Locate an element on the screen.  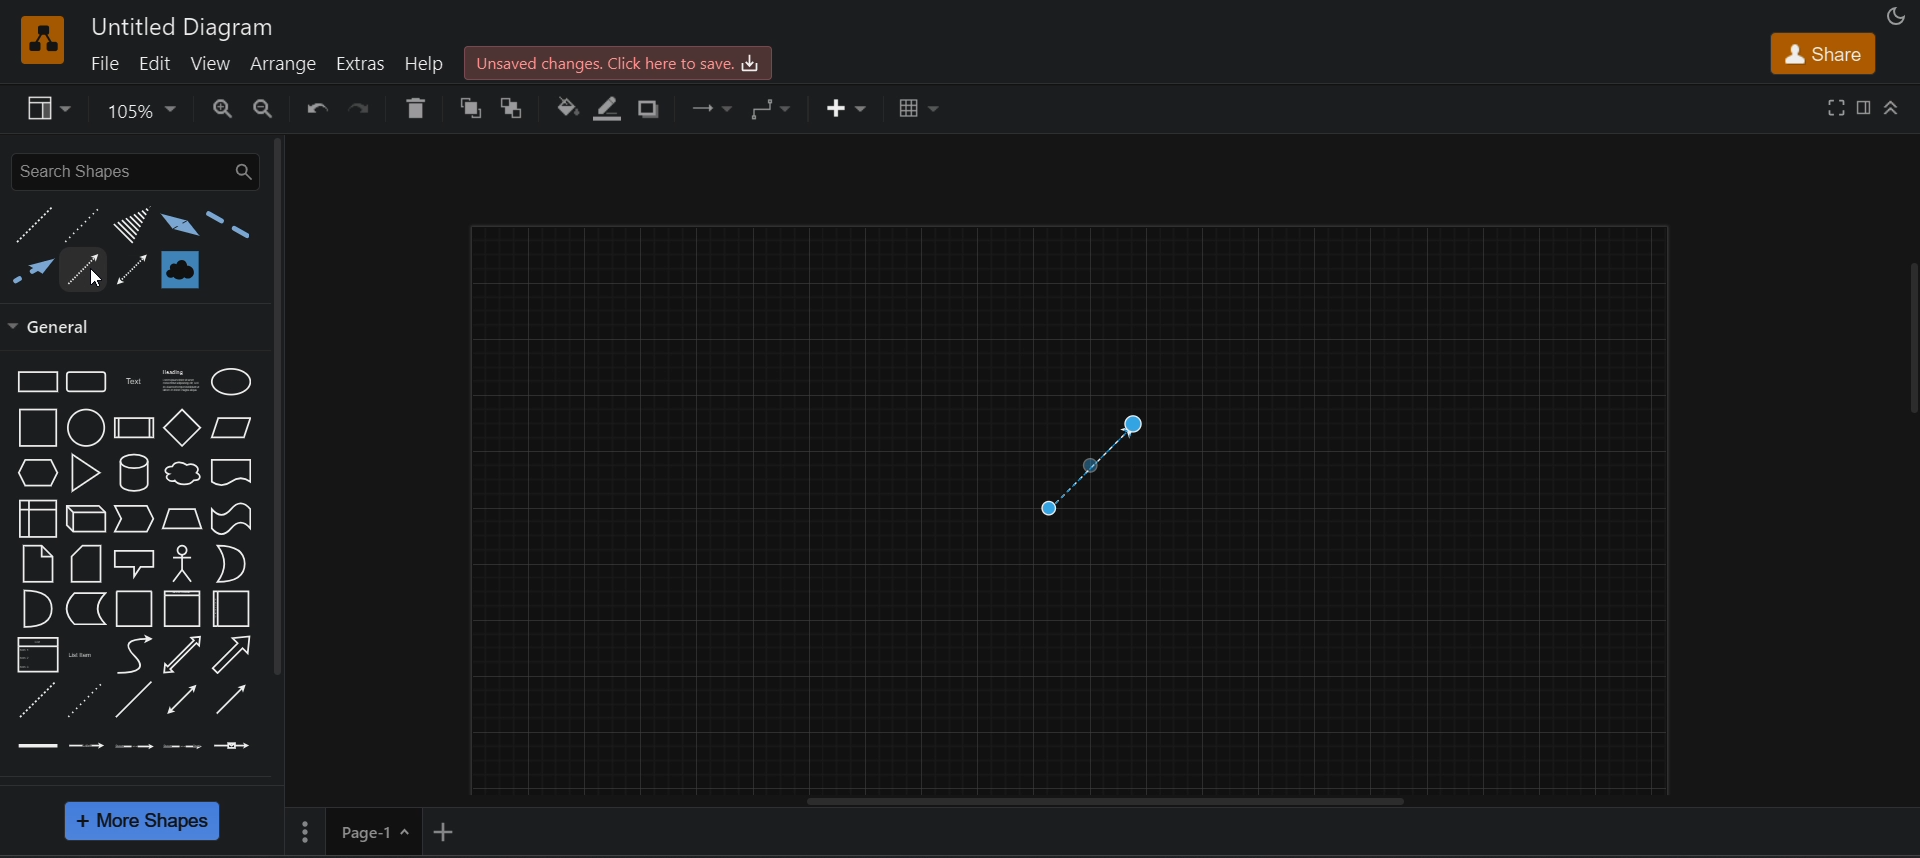
and is located at coordinates (36, 607).